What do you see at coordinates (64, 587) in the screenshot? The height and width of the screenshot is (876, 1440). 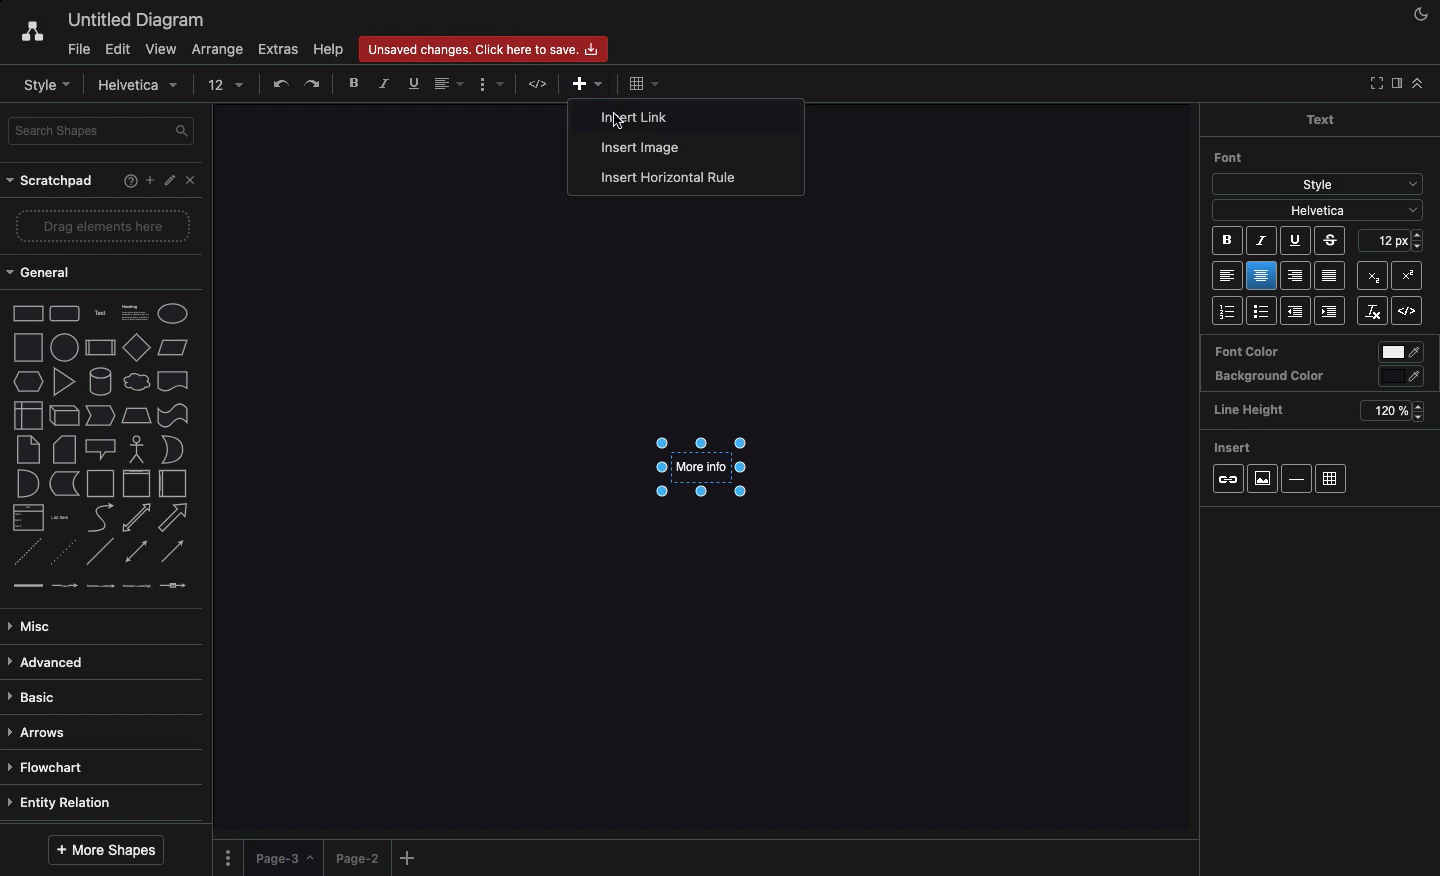 I see `connector with label` at bounding box center [64, 587].